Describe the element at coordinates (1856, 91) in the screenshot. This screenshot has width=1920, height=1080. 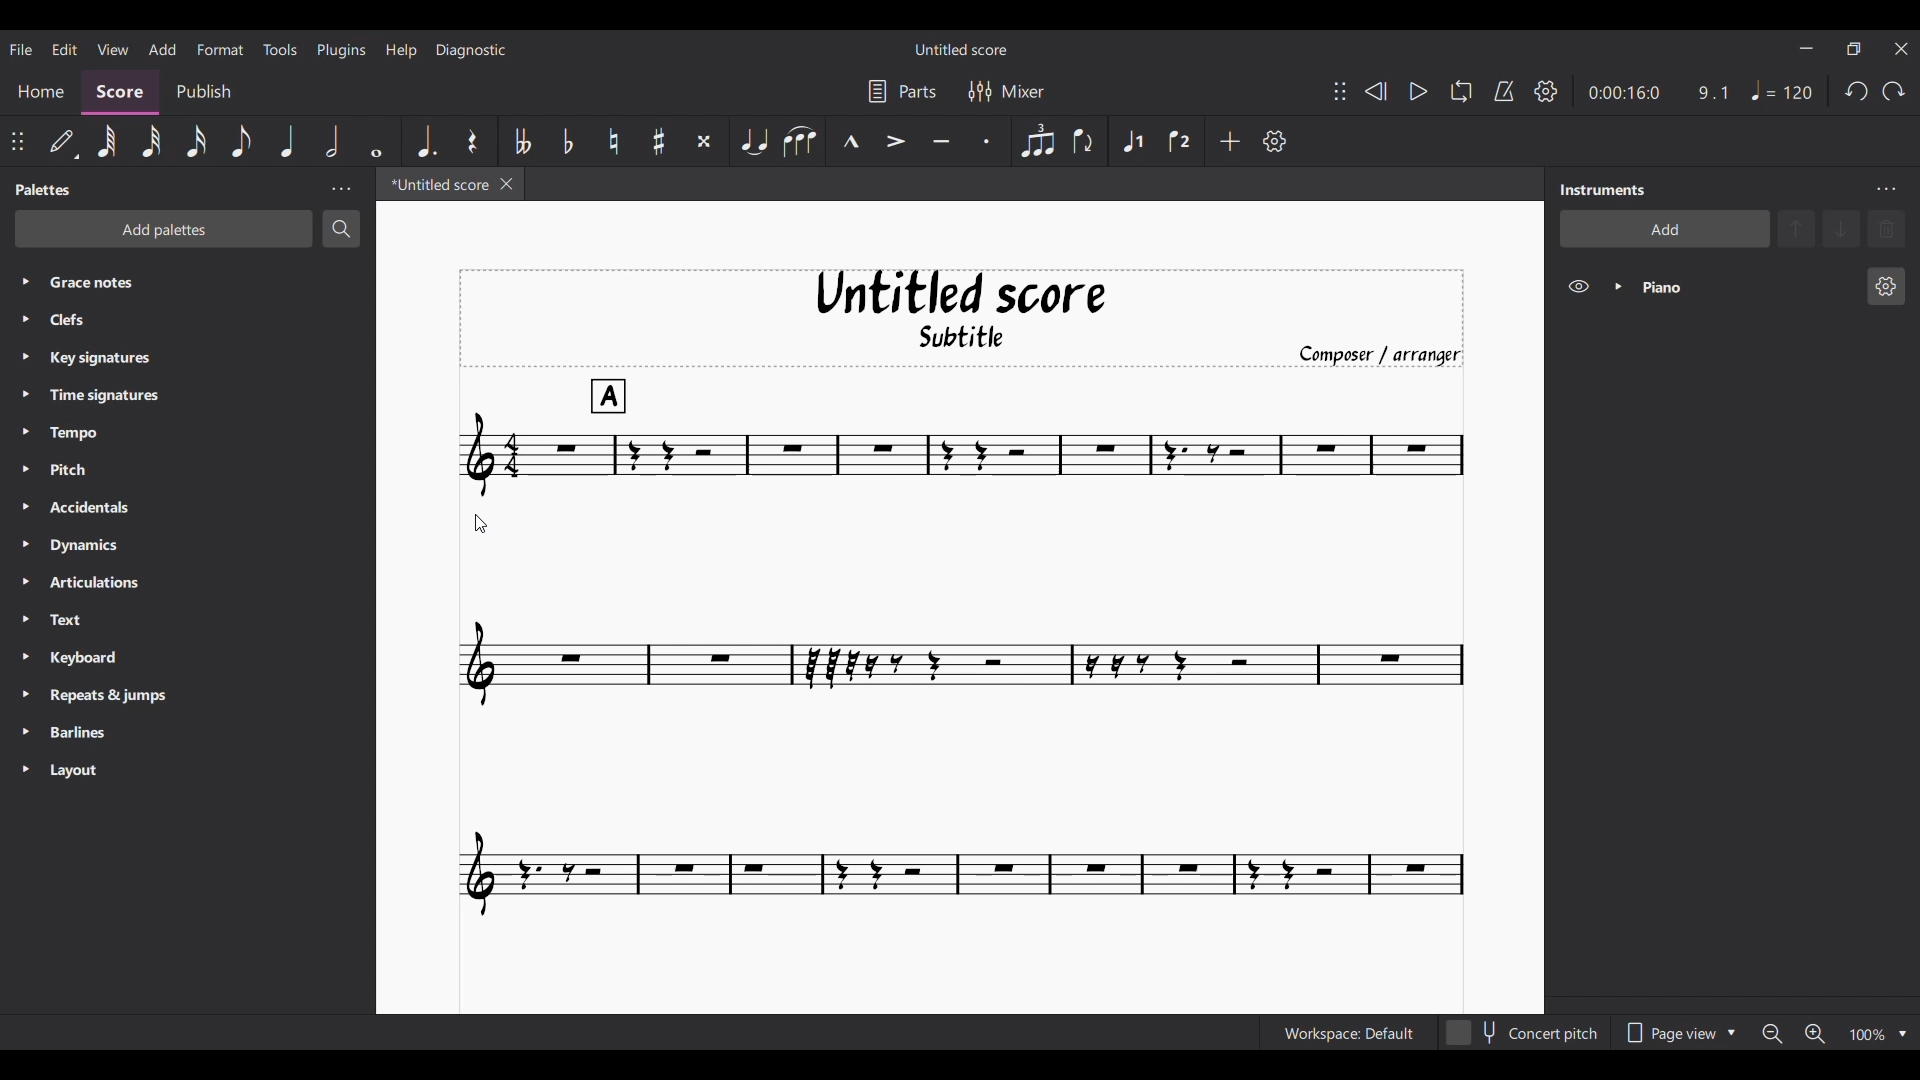
I see `Undo` at that location.